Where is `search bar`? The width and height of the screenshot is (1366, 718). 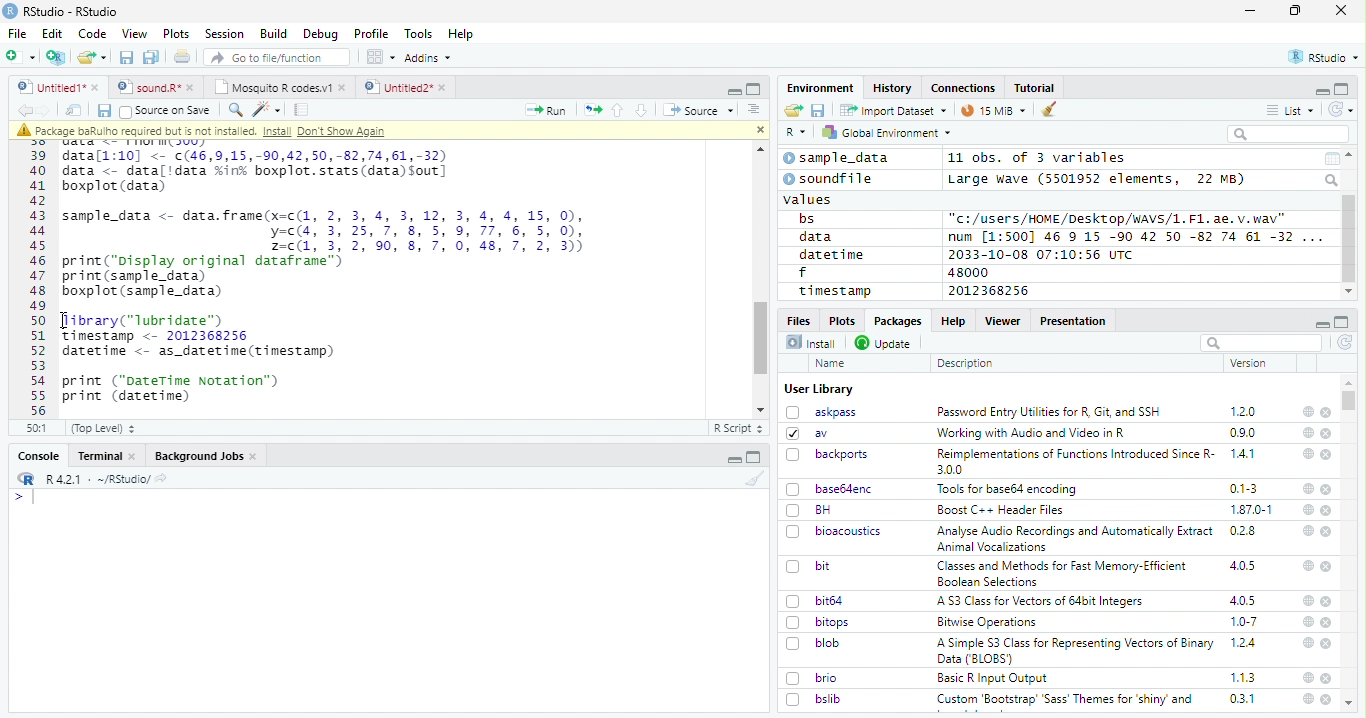 search bar is located at coordinates (1259, 342).